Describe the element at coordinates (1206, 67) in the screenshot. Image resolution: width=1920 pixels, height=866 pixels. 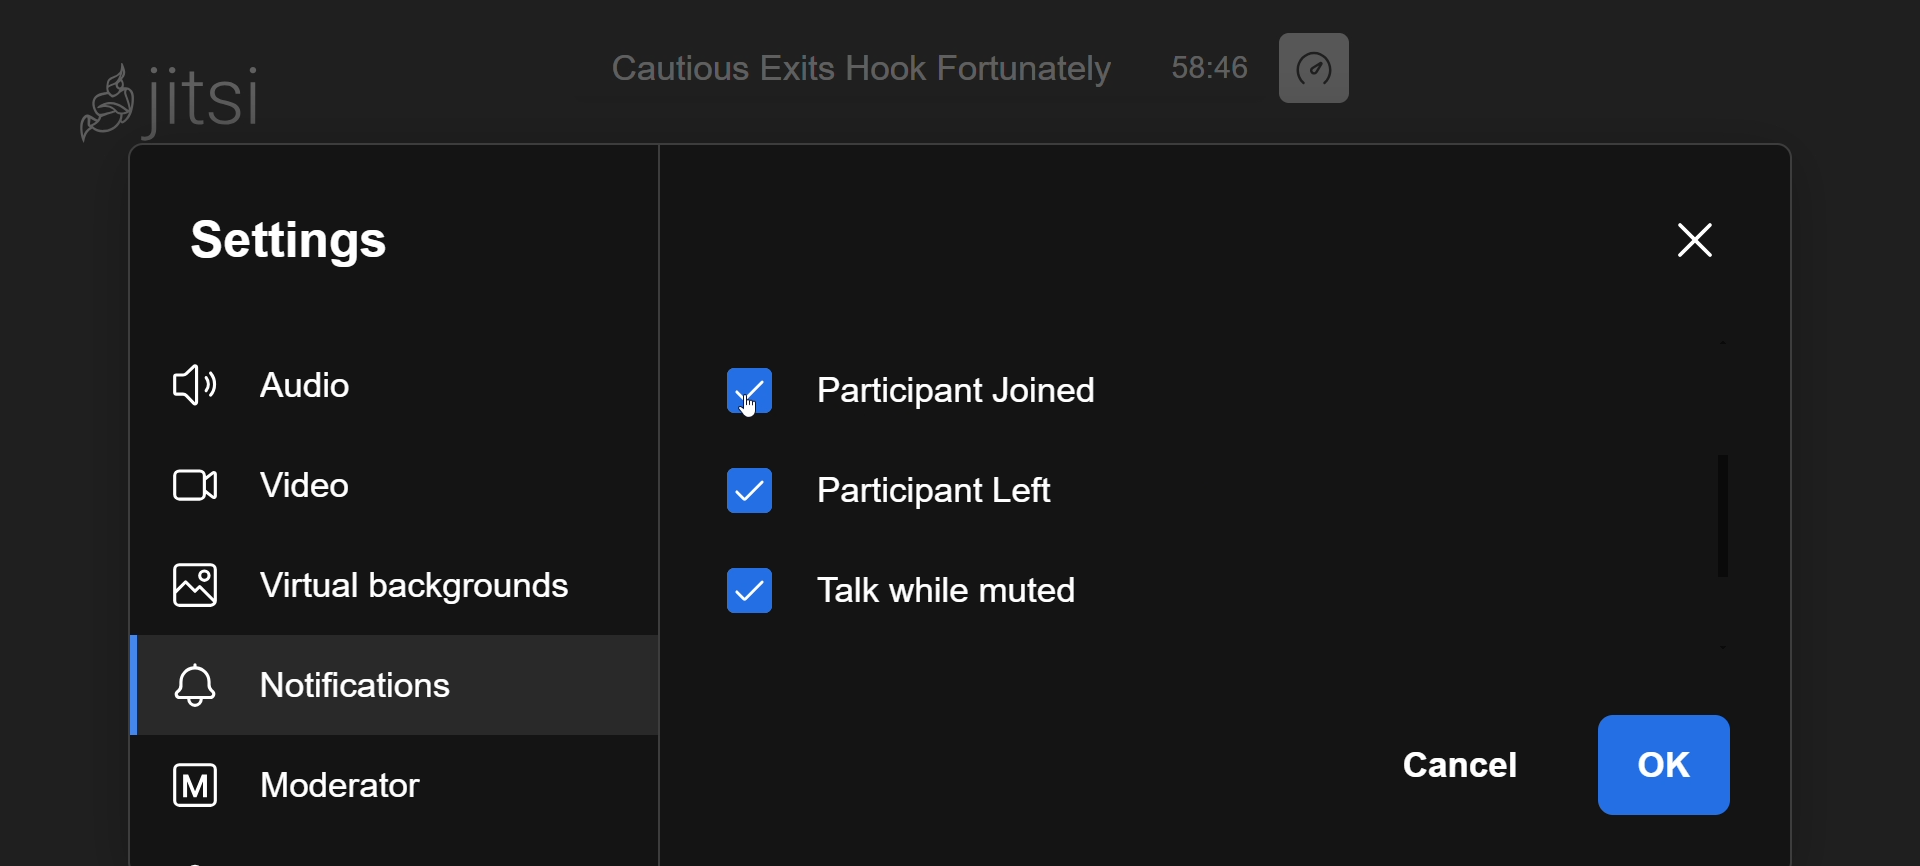
I see `58:46` at that location.